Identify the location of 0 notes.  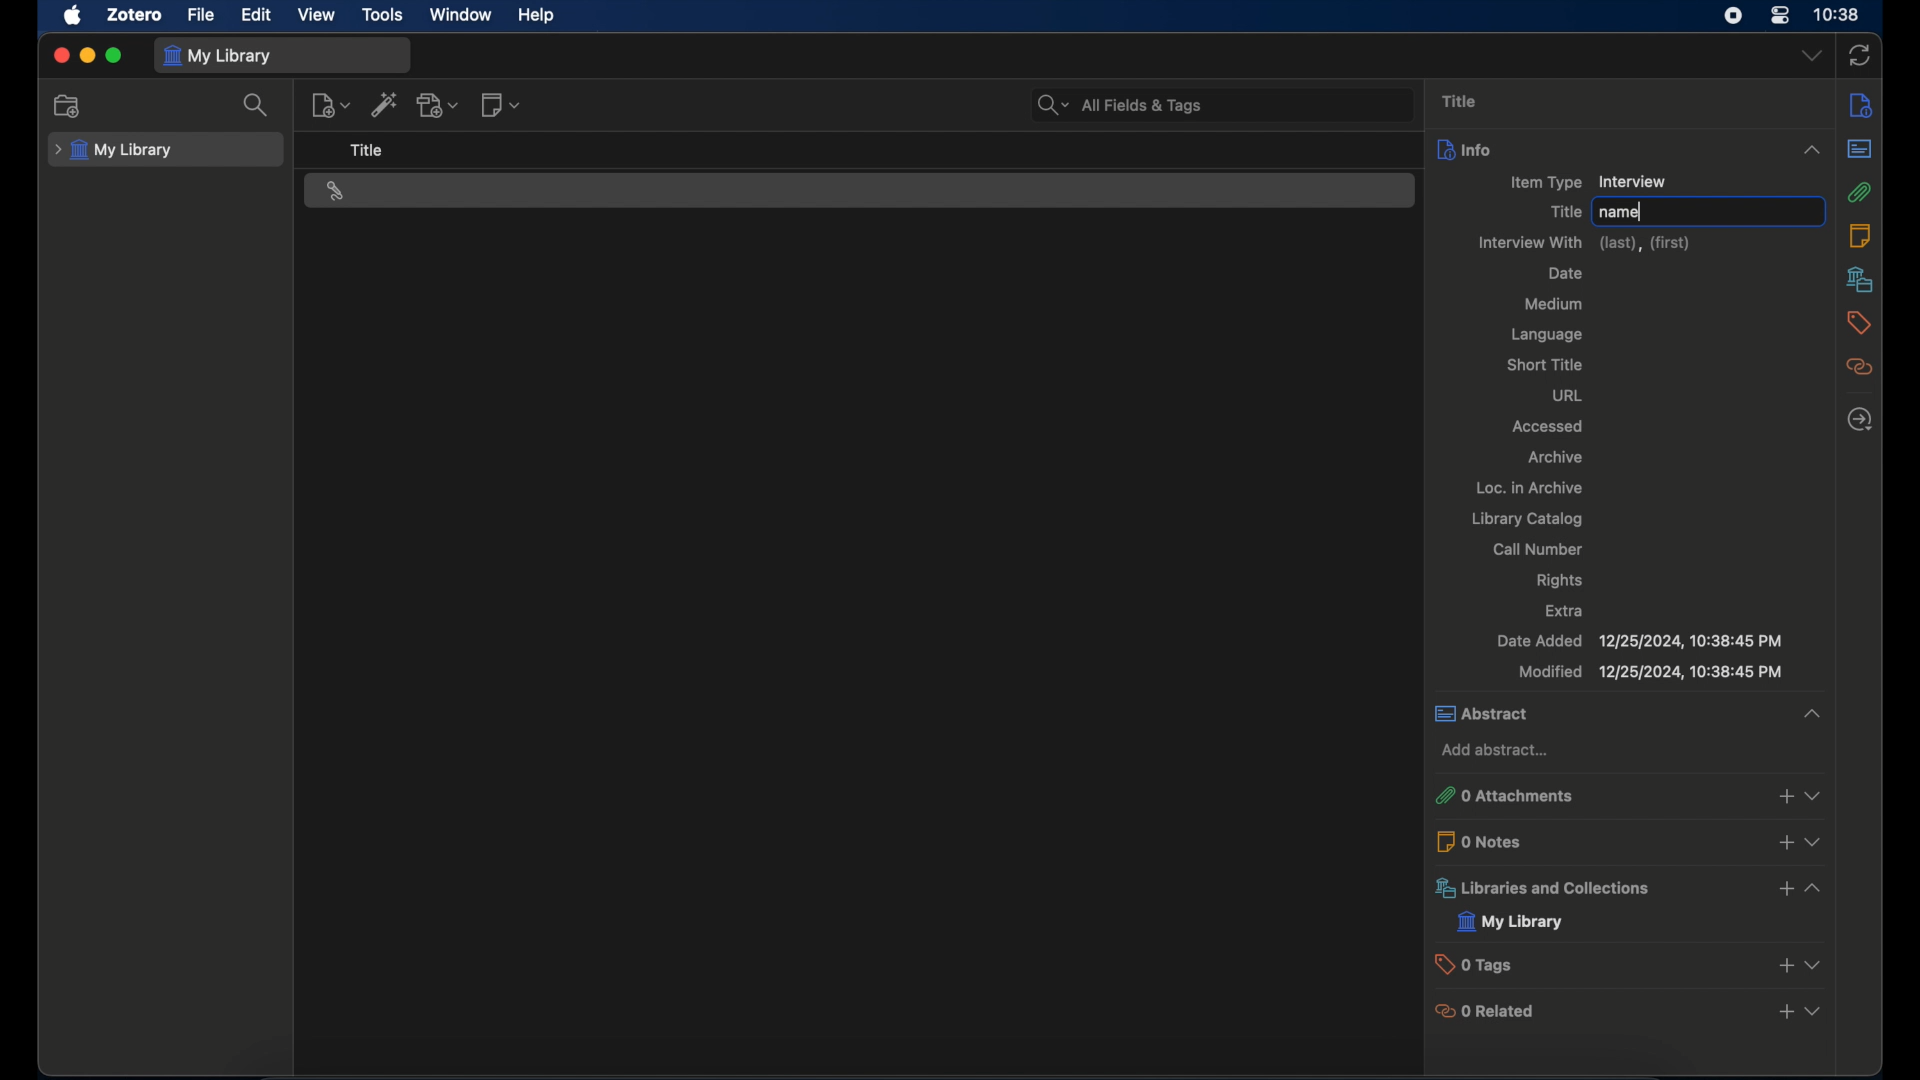
(1484, 841).